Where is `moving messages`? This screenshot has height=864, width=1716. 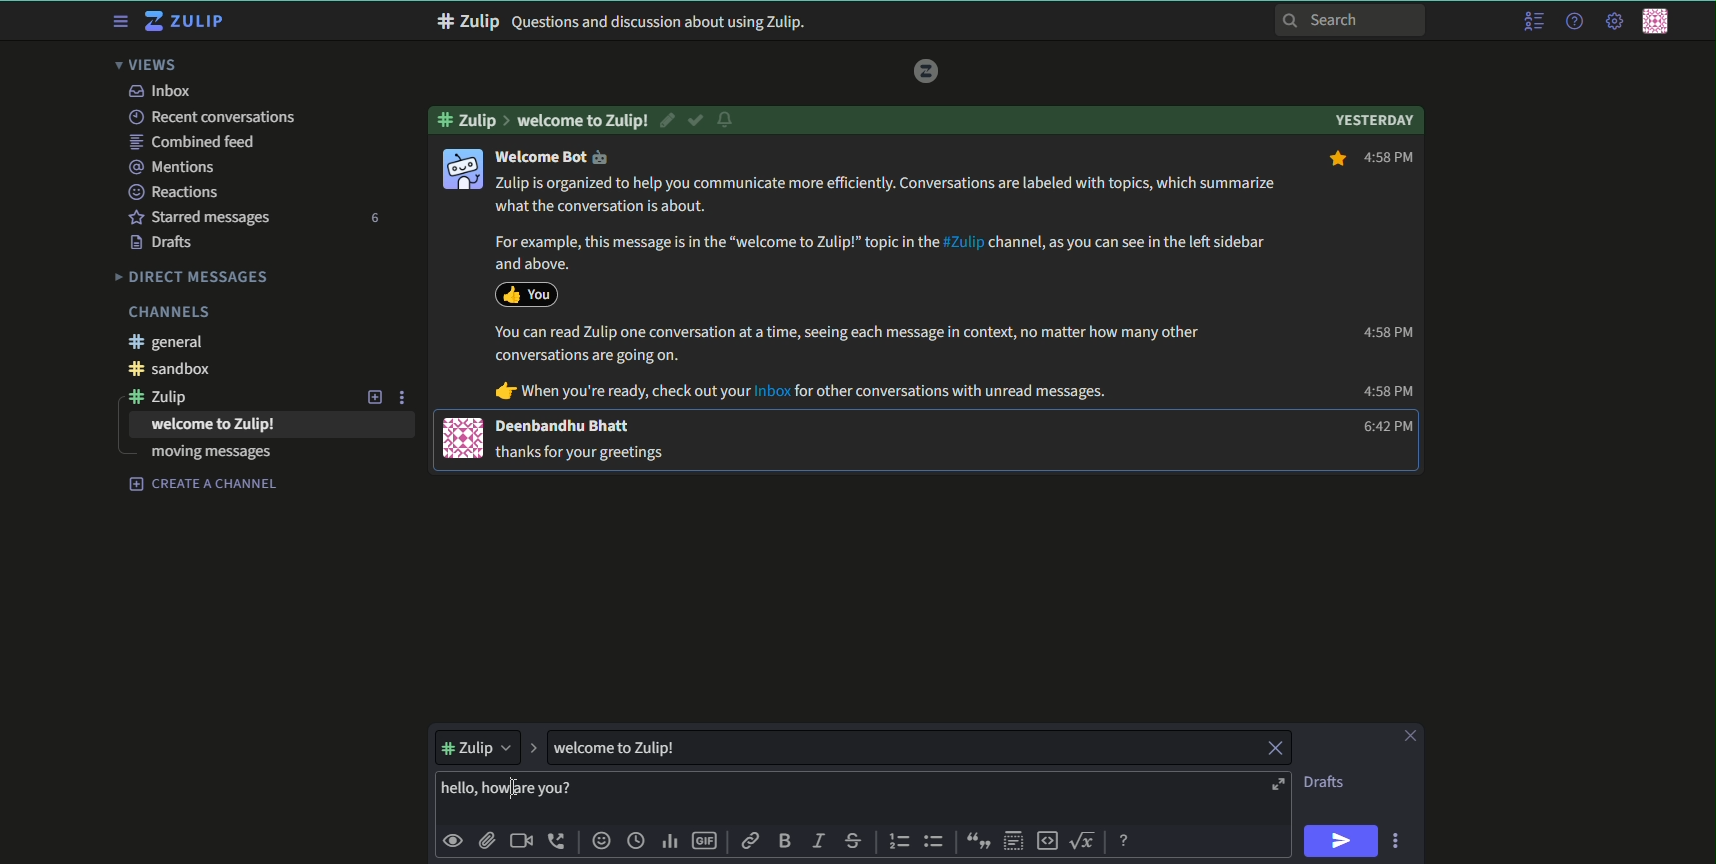
moving messages is located at coordinates (211, 454).